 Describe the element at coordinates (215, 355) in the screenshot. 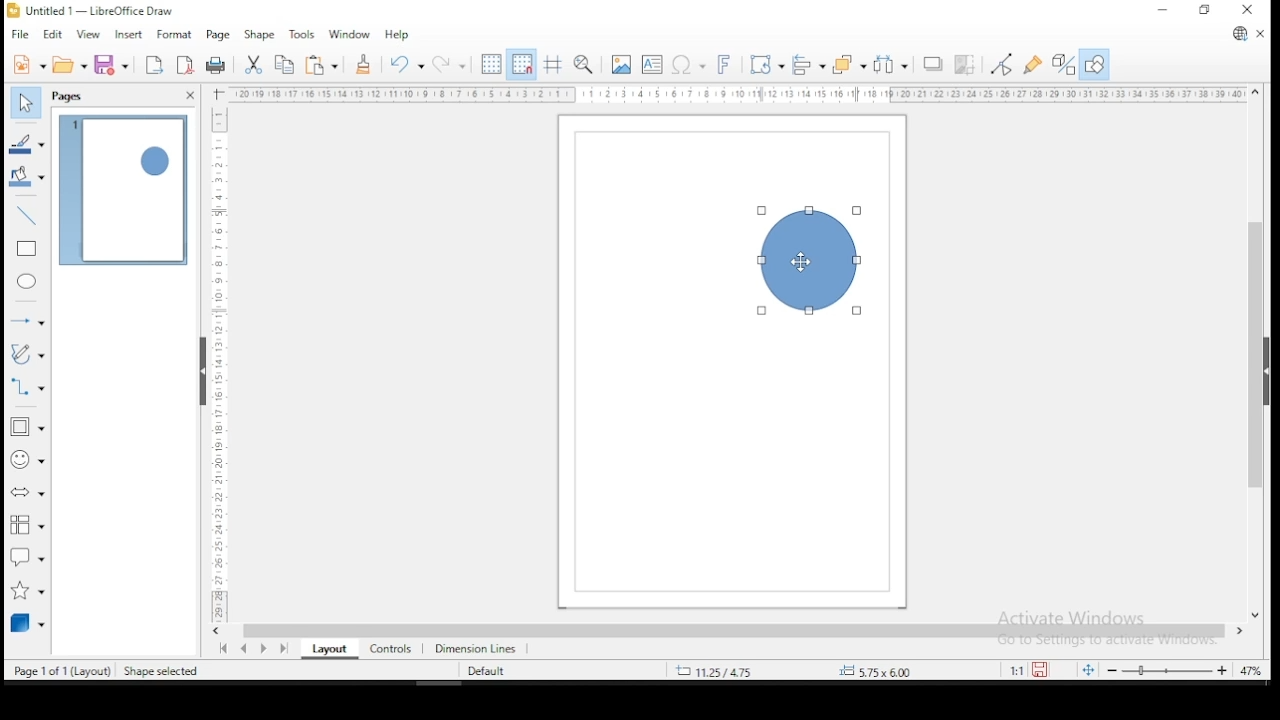

I see `vertical scale` at that location.